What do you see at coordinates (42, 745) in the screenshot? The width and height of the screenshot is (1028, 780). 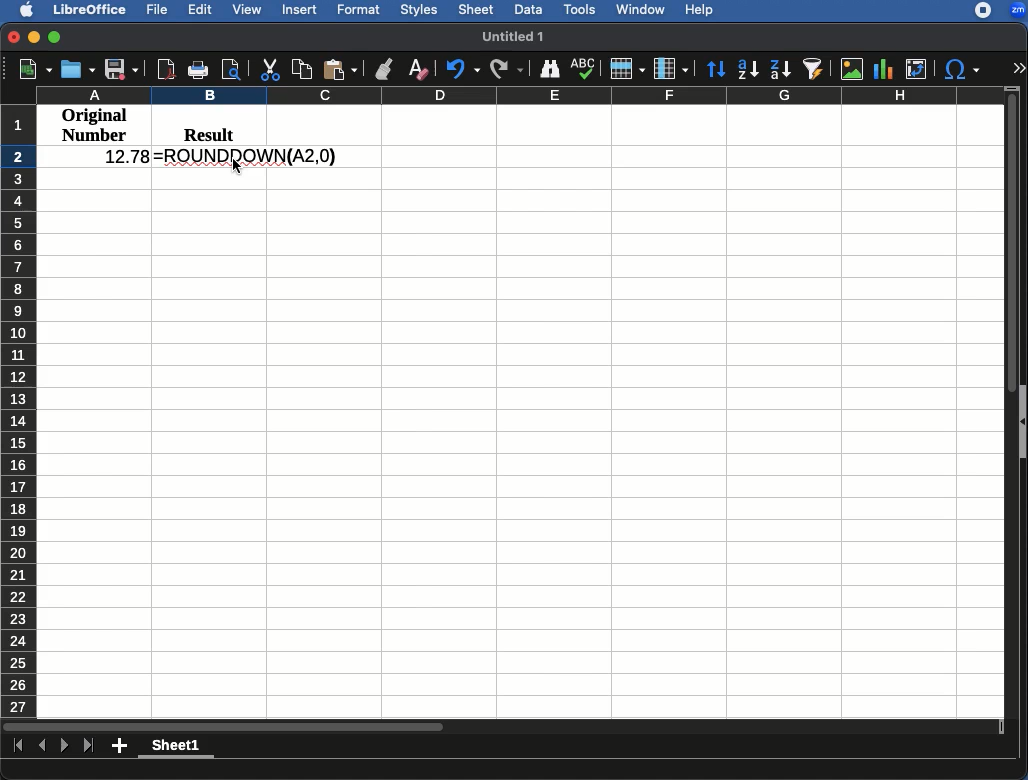 I see `Previous page` at bounding box center [42, 745].